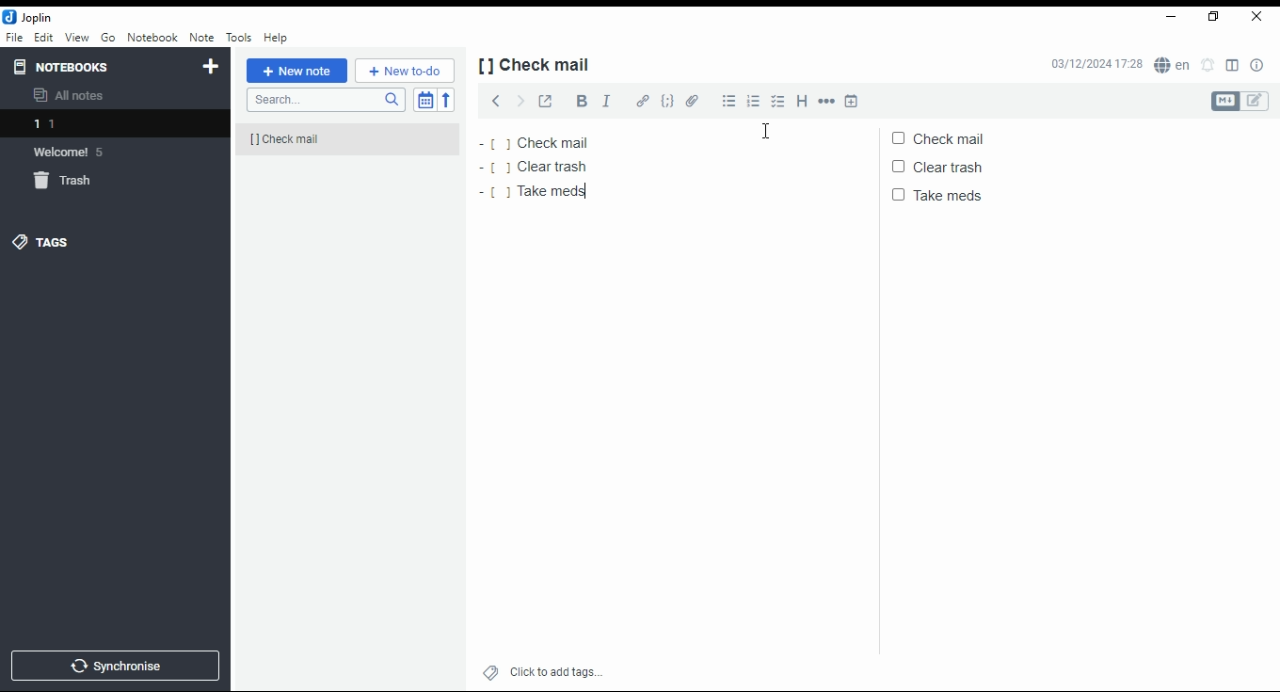 The height and width of the screenshot is (692, 1280). Describe the element at coordinates (606, 101) in the screenshot. I see `italics` at that location.